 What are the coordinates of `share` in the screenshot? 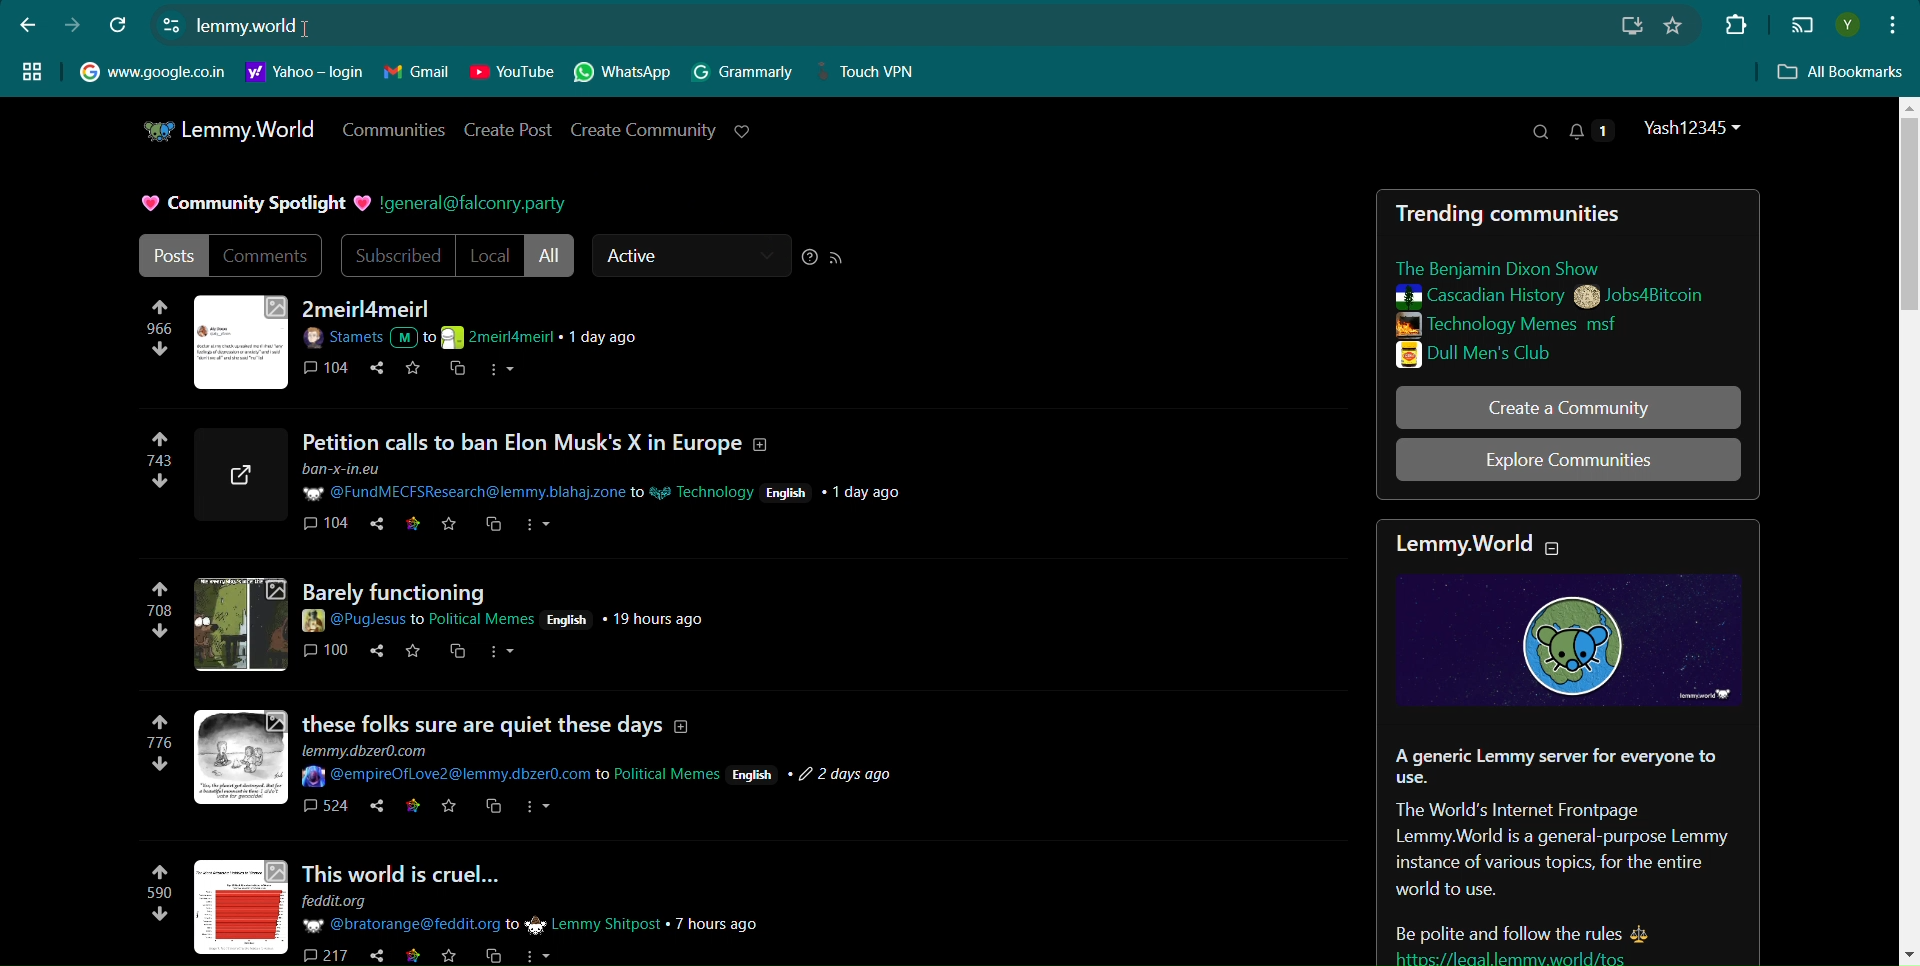 It's located at (377, 372).